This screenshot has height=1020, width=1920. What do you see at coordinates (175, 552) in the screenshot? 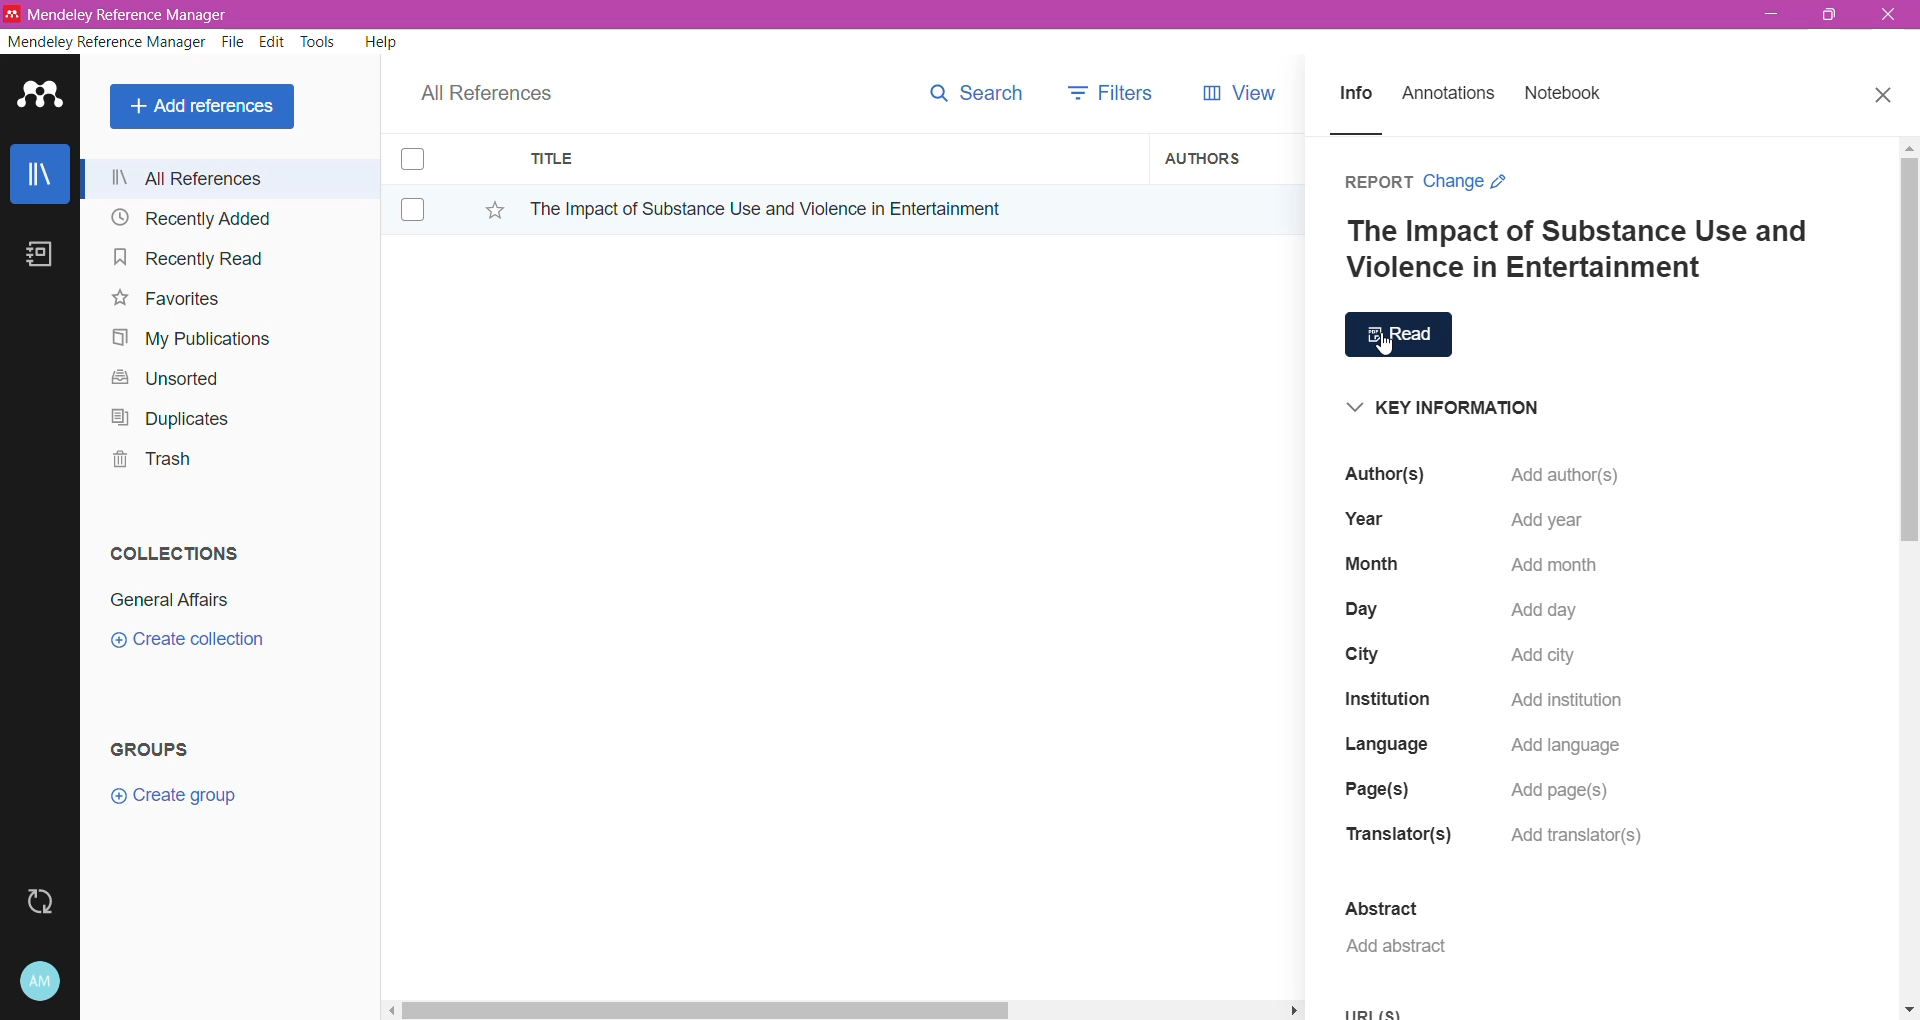
I see `Collections` at bounding box center [175, 552].